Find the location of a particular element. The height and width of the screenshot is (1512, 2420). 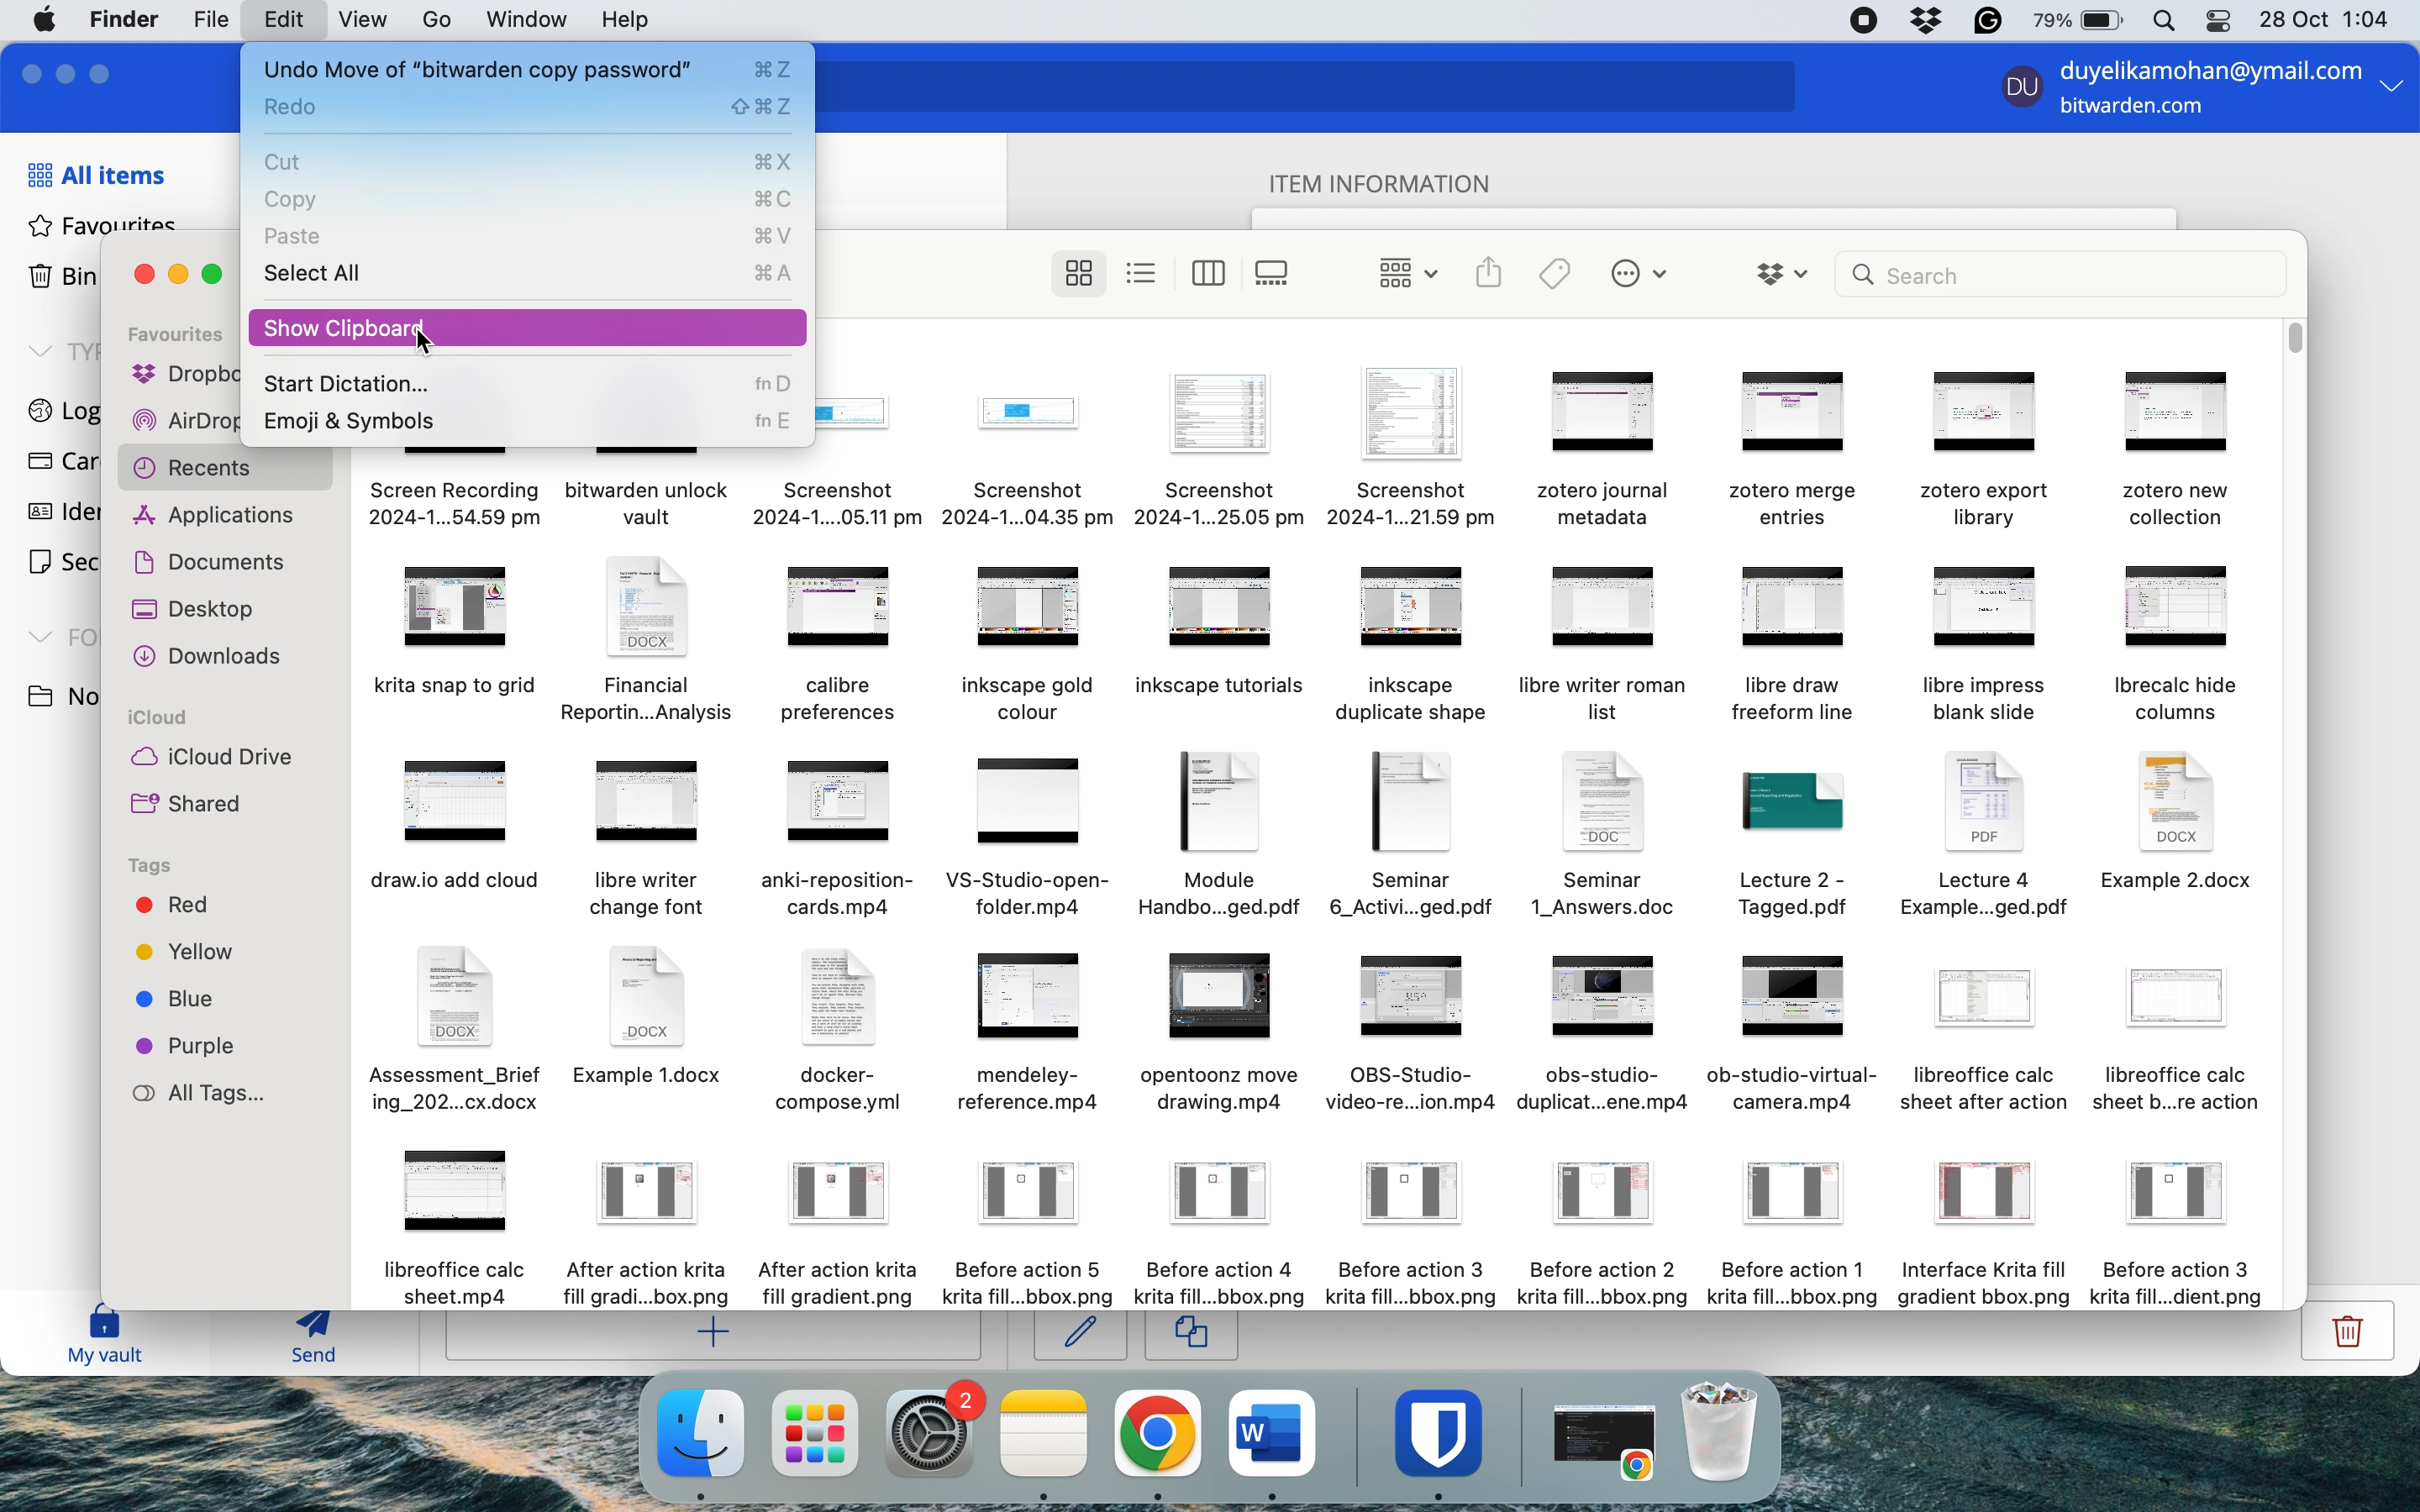

search bar is located at coordinates (2061, 273).